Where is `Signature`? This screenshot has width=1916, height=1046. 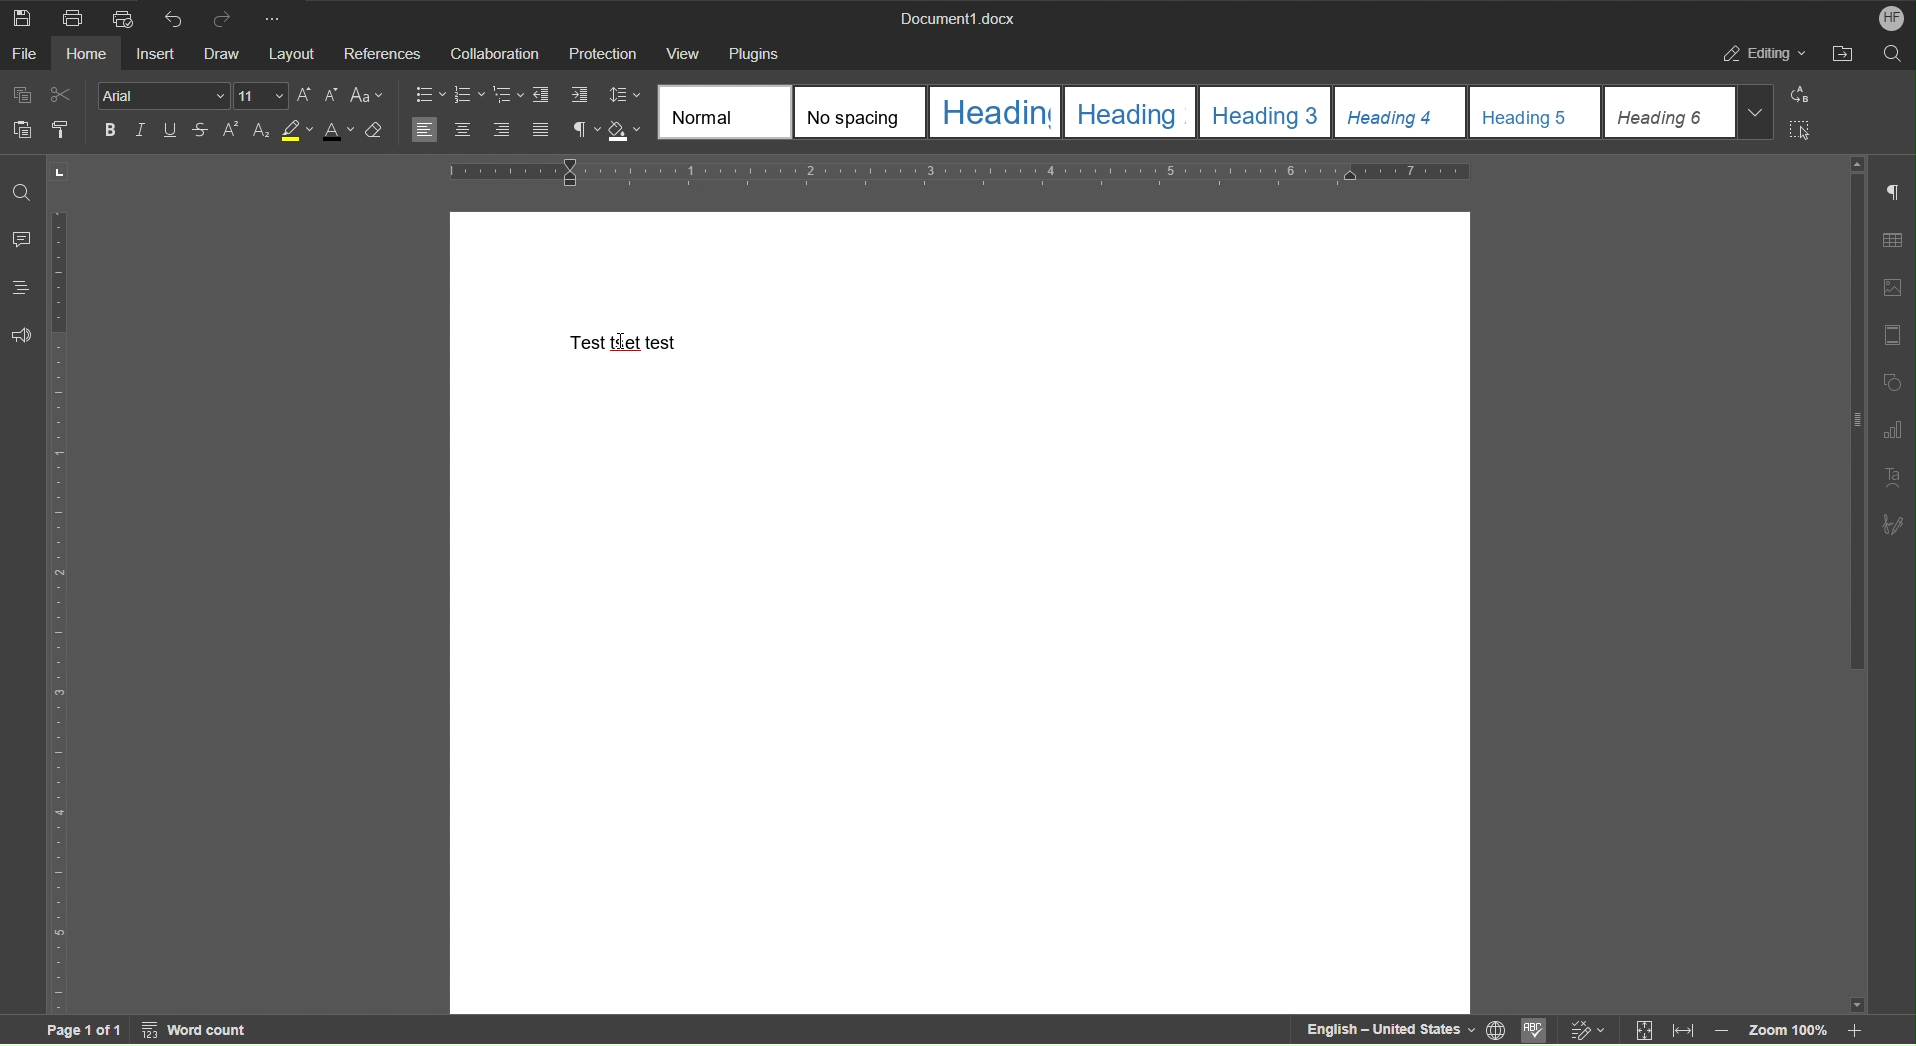
Signature is located at coordinates (1893, 523).